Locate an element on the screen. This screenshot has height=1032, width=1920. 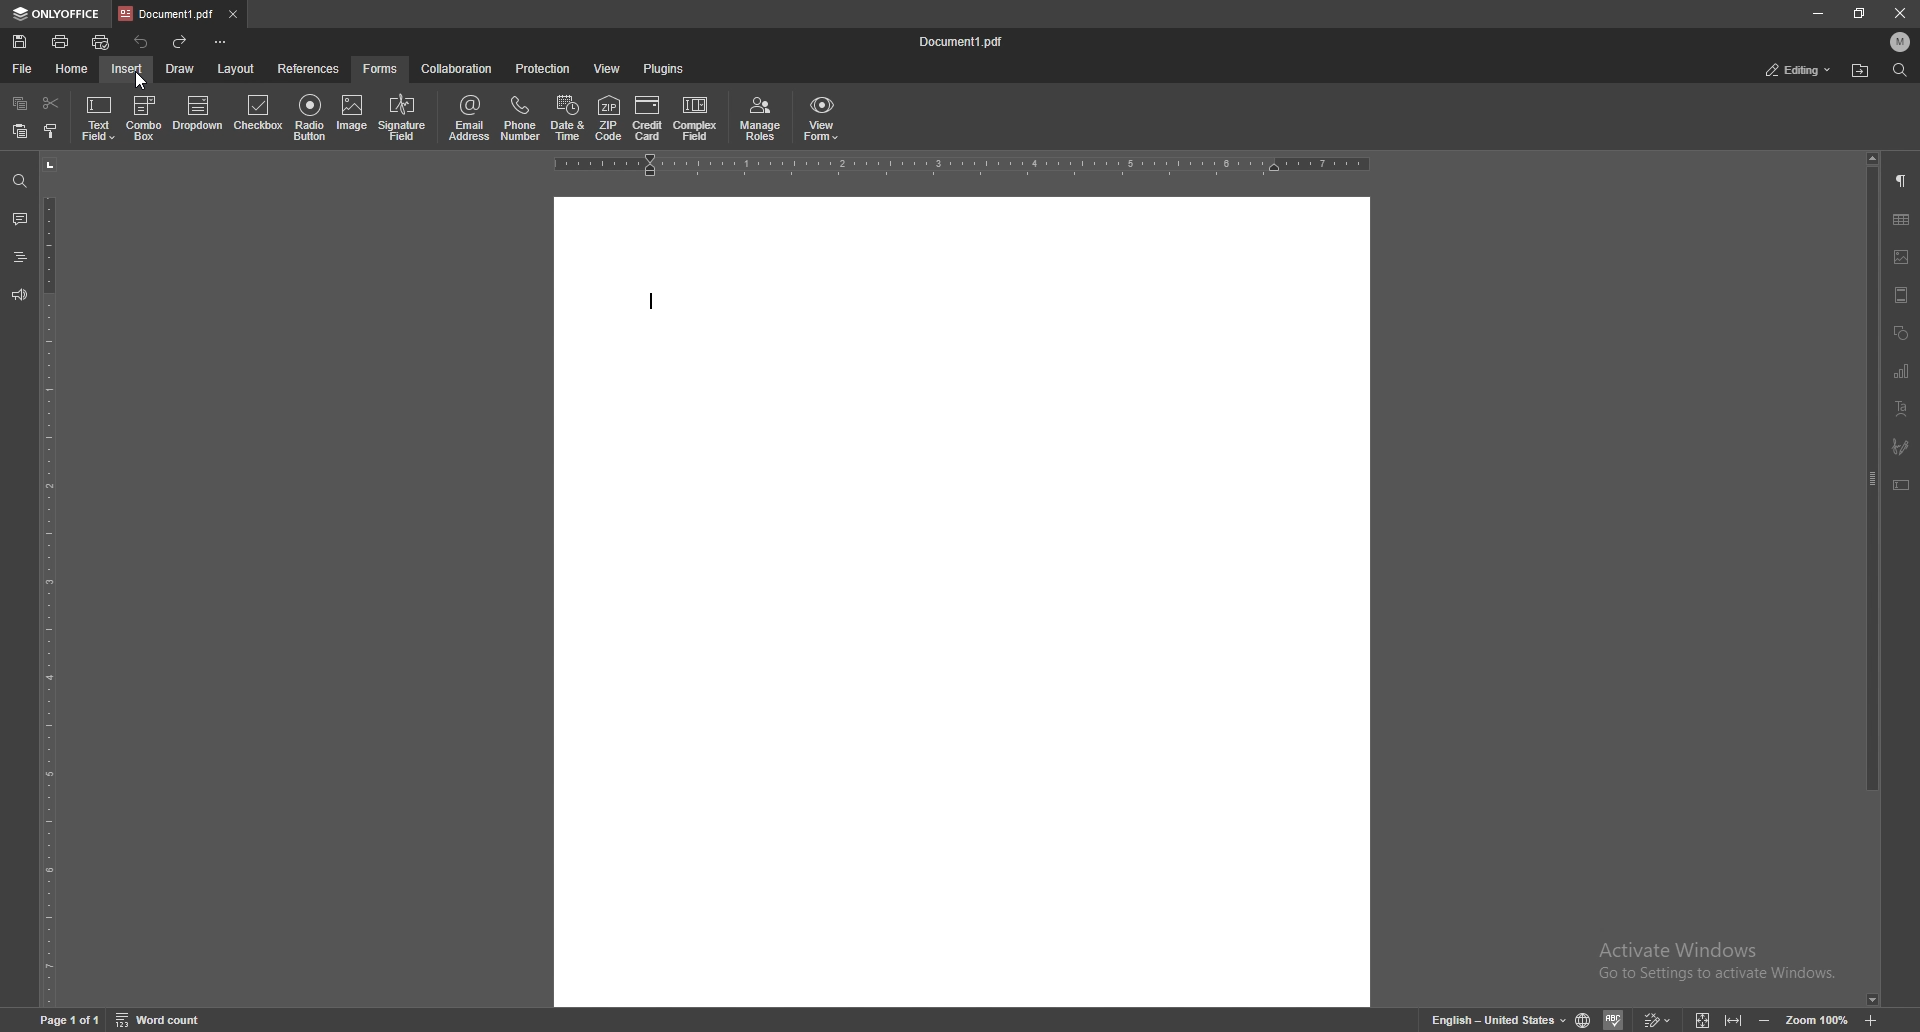
collaboration is located at coordinates (461, 67).